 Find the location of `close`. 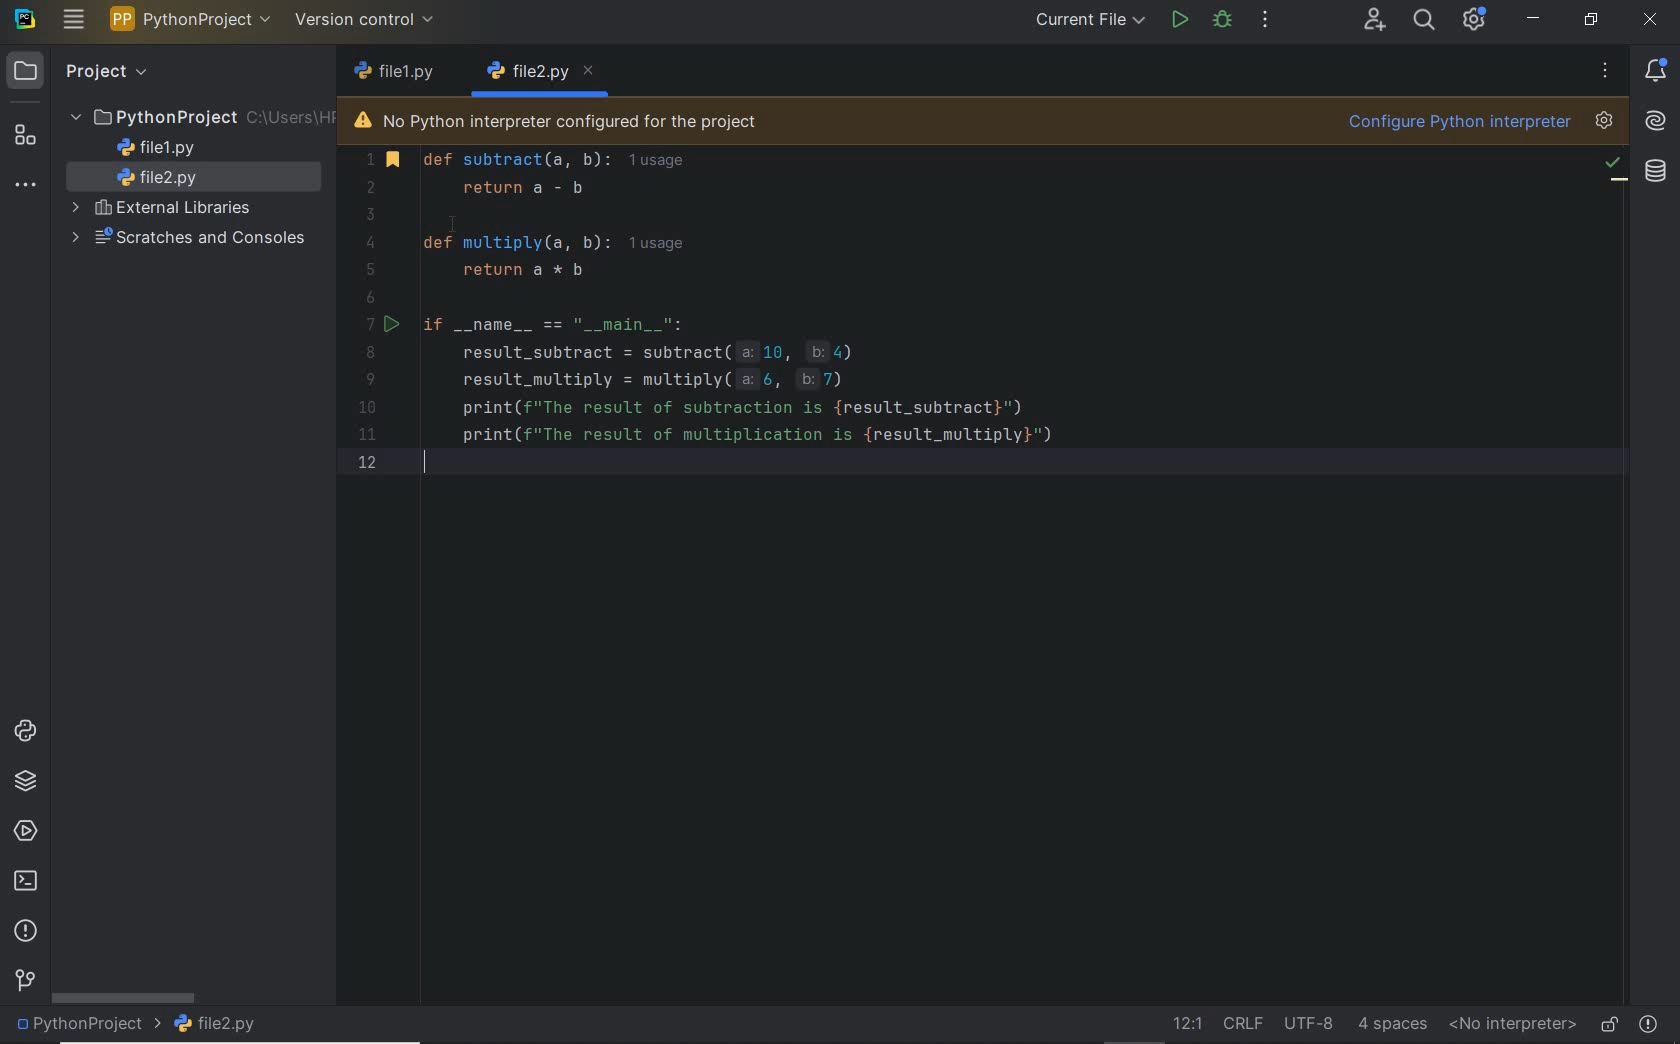

close is located at coordinates (593, 72).